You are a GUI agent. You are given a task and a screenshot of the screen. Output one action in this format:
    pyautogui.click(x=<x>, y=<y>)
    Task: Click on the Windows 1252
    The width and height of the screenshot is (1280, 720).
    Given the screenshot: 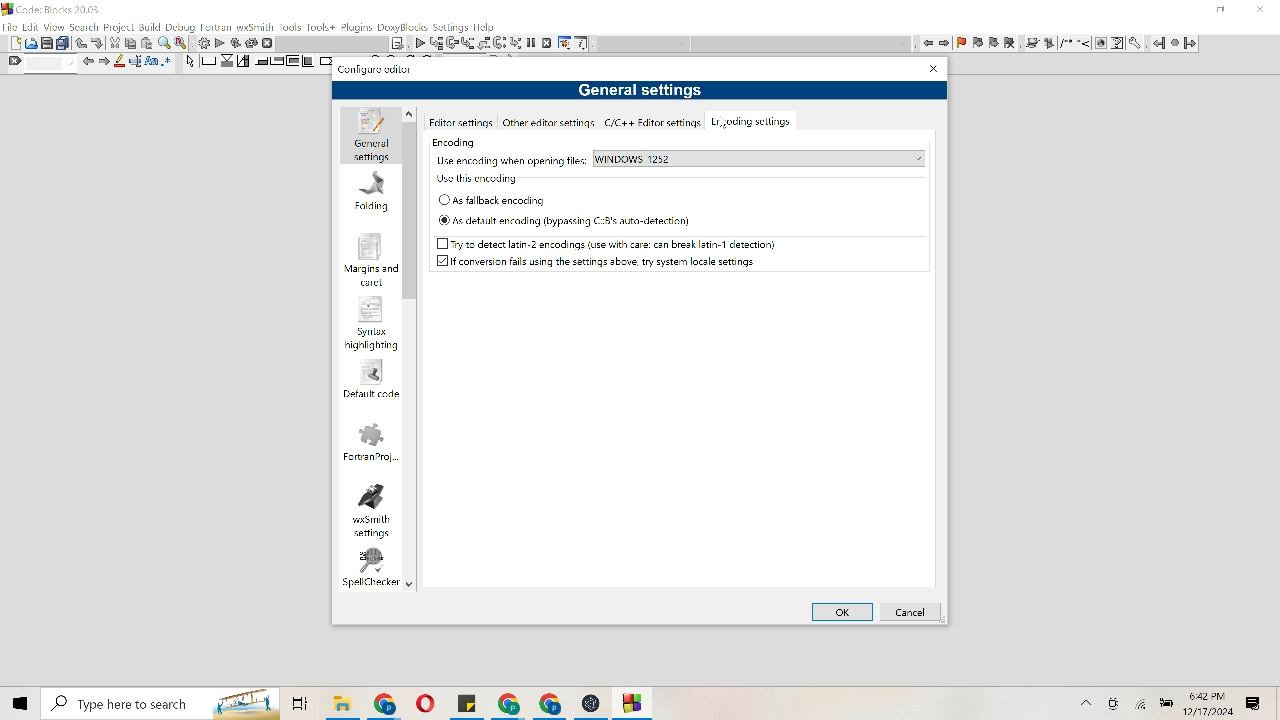 What is the action you would take?
    pyautogui.click(x=758, y=159)
    